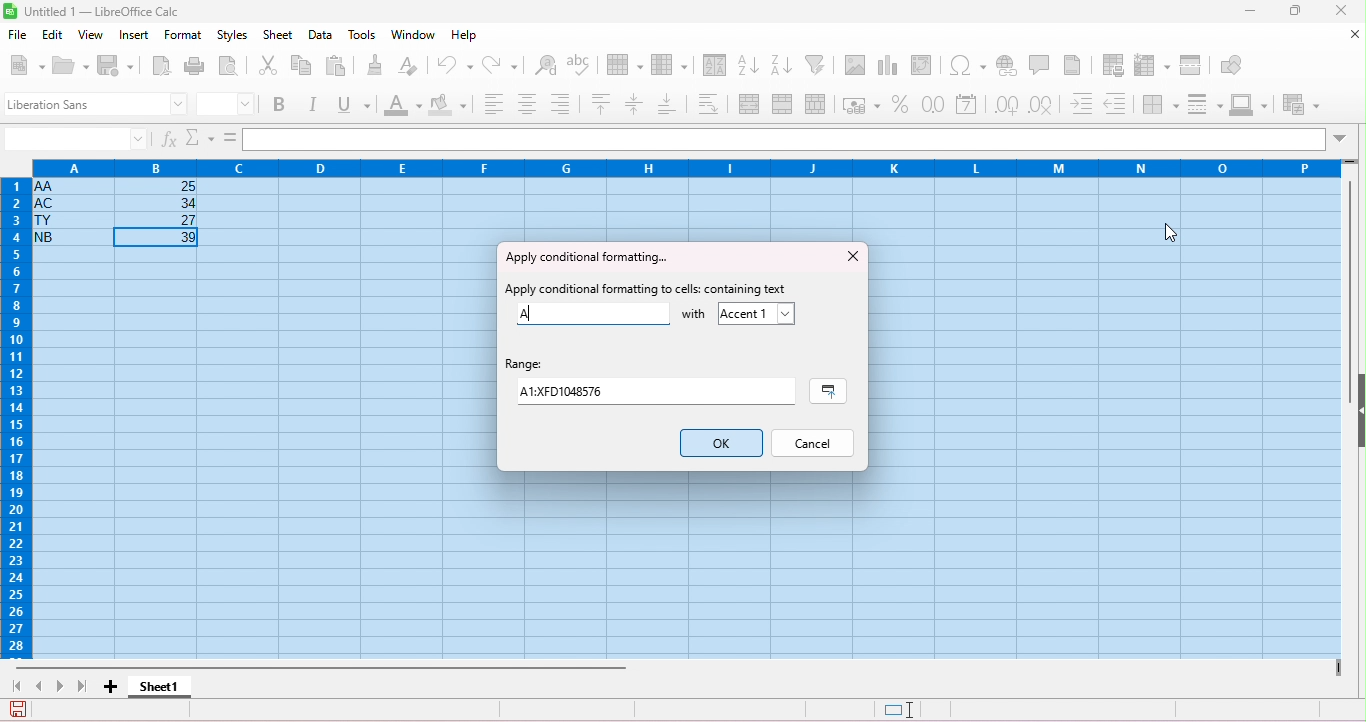 The image size is (1366, 722). Describe the element at coordinates (15, 419) in the screenshot. I see `row numbers` at that location.